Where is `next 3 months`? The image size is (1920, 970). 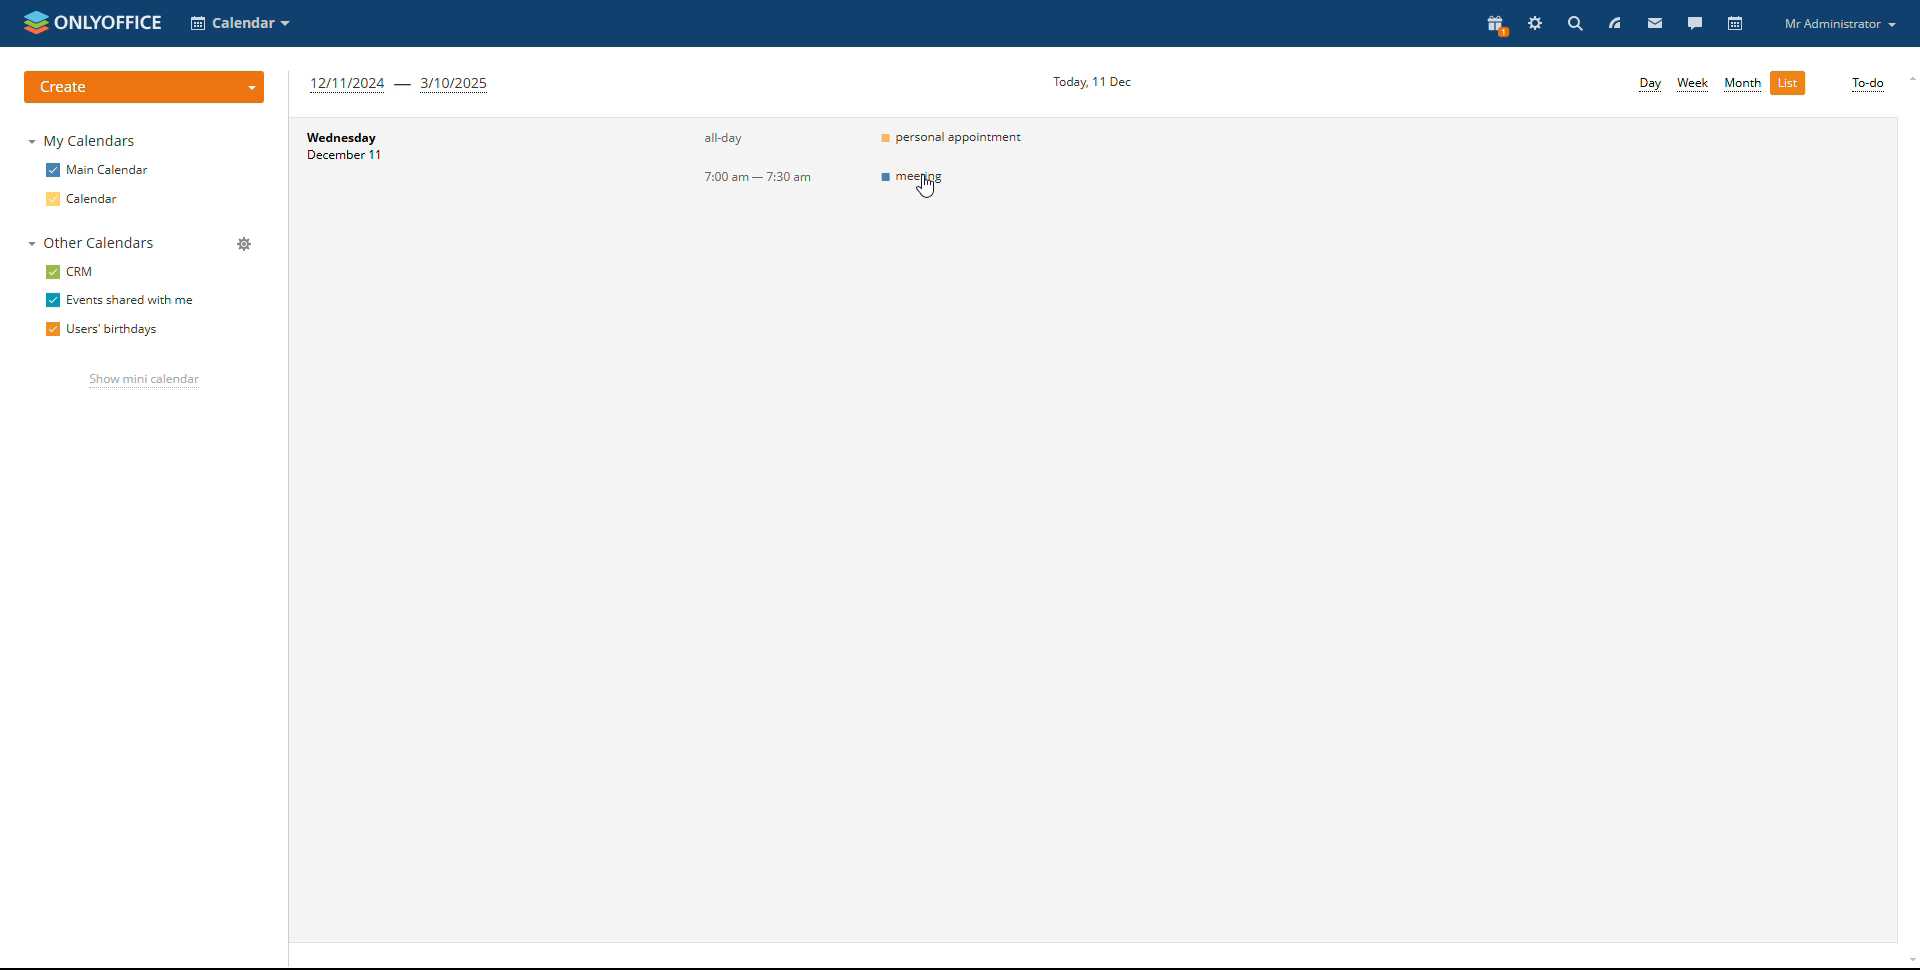
next 3 months is located at coordinates (400, 84).